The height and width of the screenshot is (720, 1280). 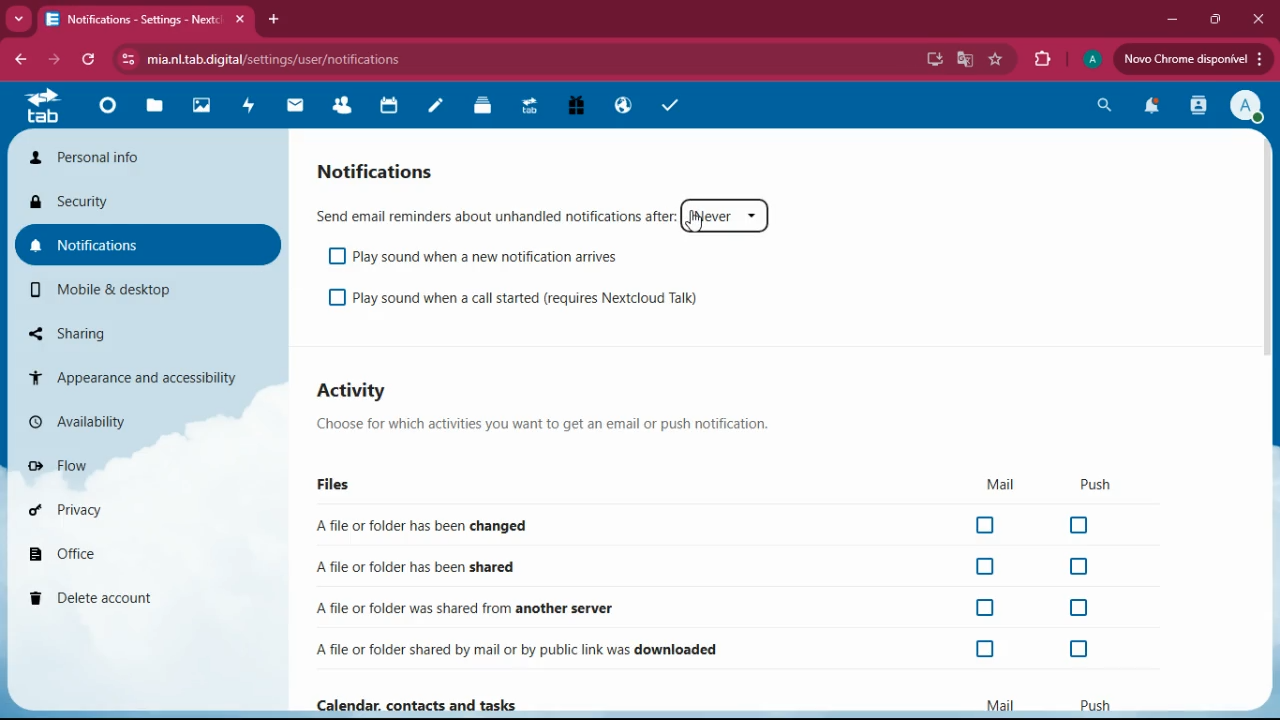 I want to click on mobile, so click(x=128, y=289).